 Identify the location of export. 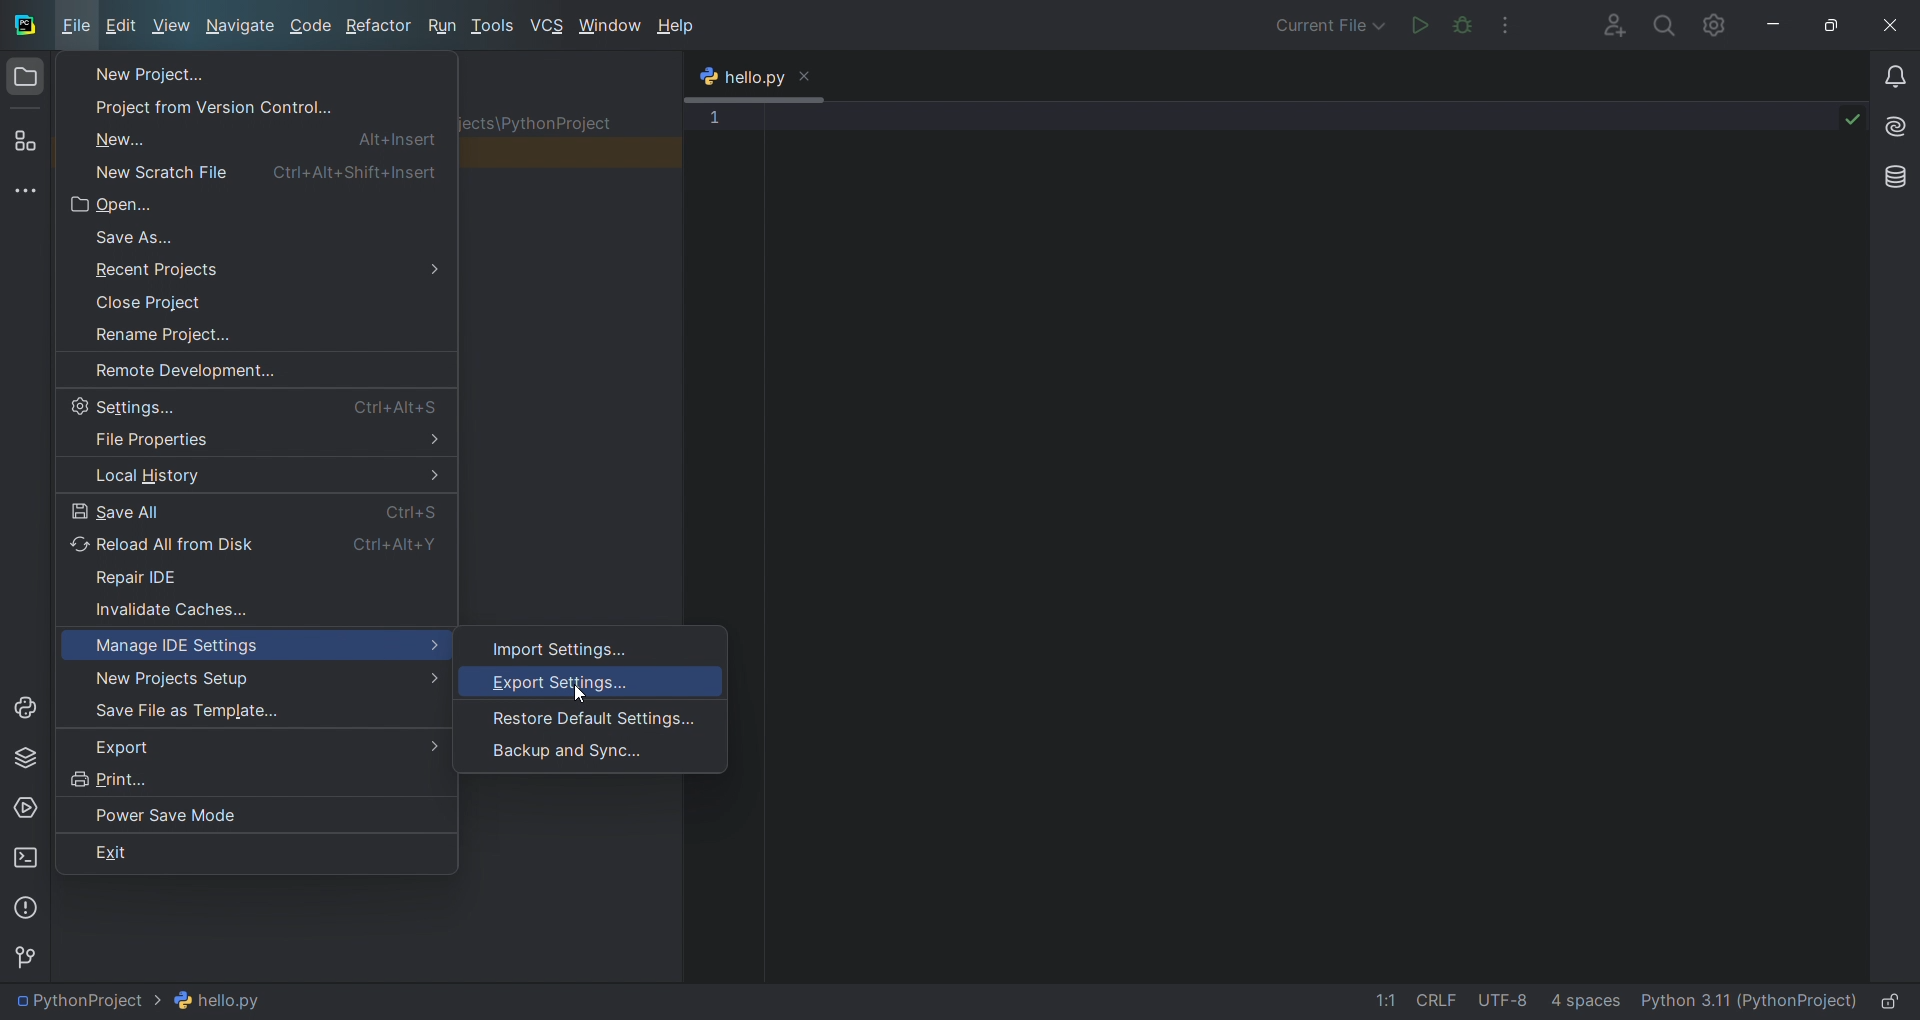
(250, 742).